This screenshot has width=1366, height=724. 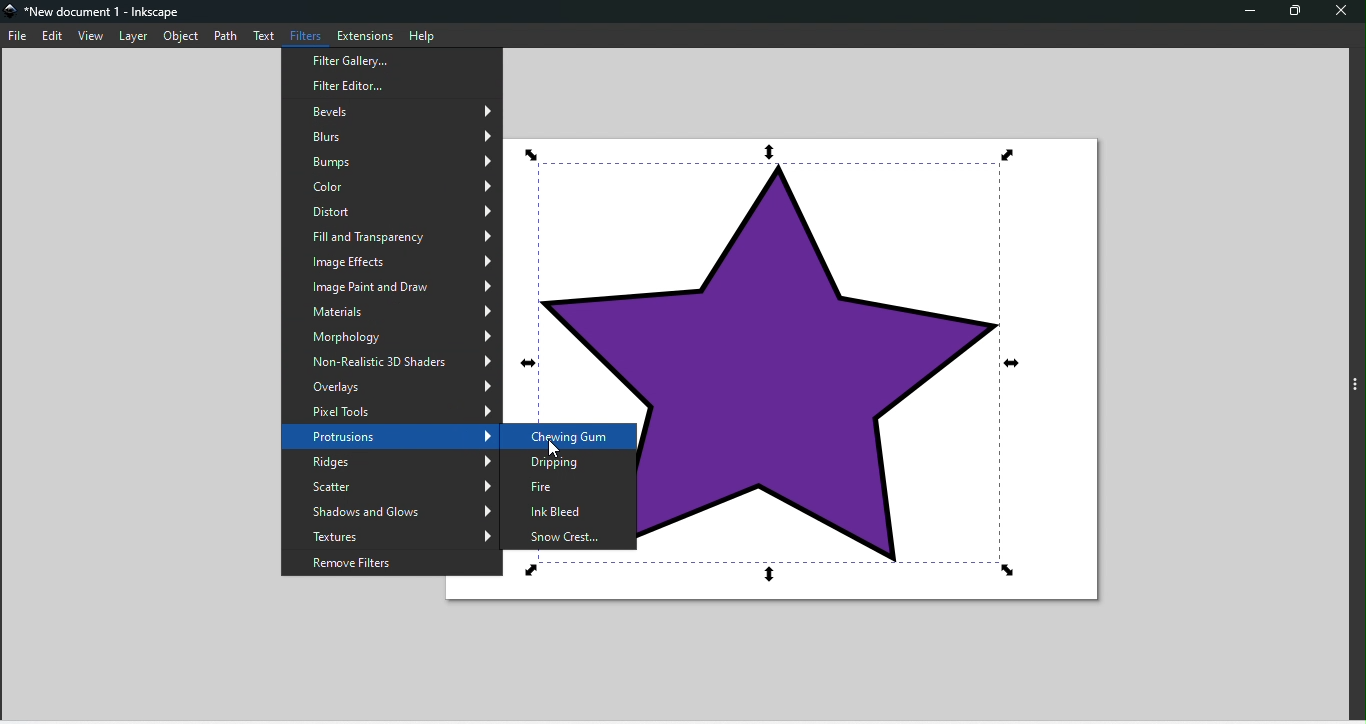 I want to click on Object, so click(x=183, y=36).